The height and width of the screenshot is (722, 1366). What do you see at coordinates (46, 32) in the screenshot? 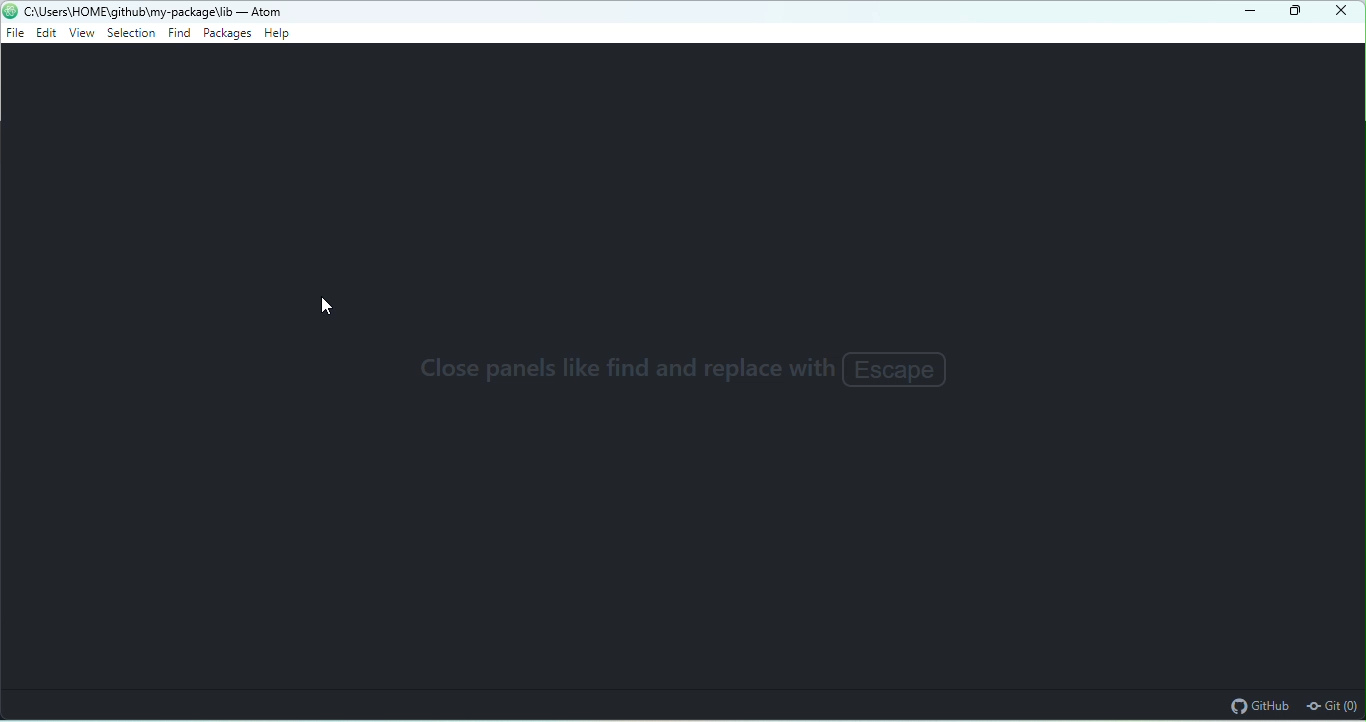
I see `edit` at bounding box center [46, 32].